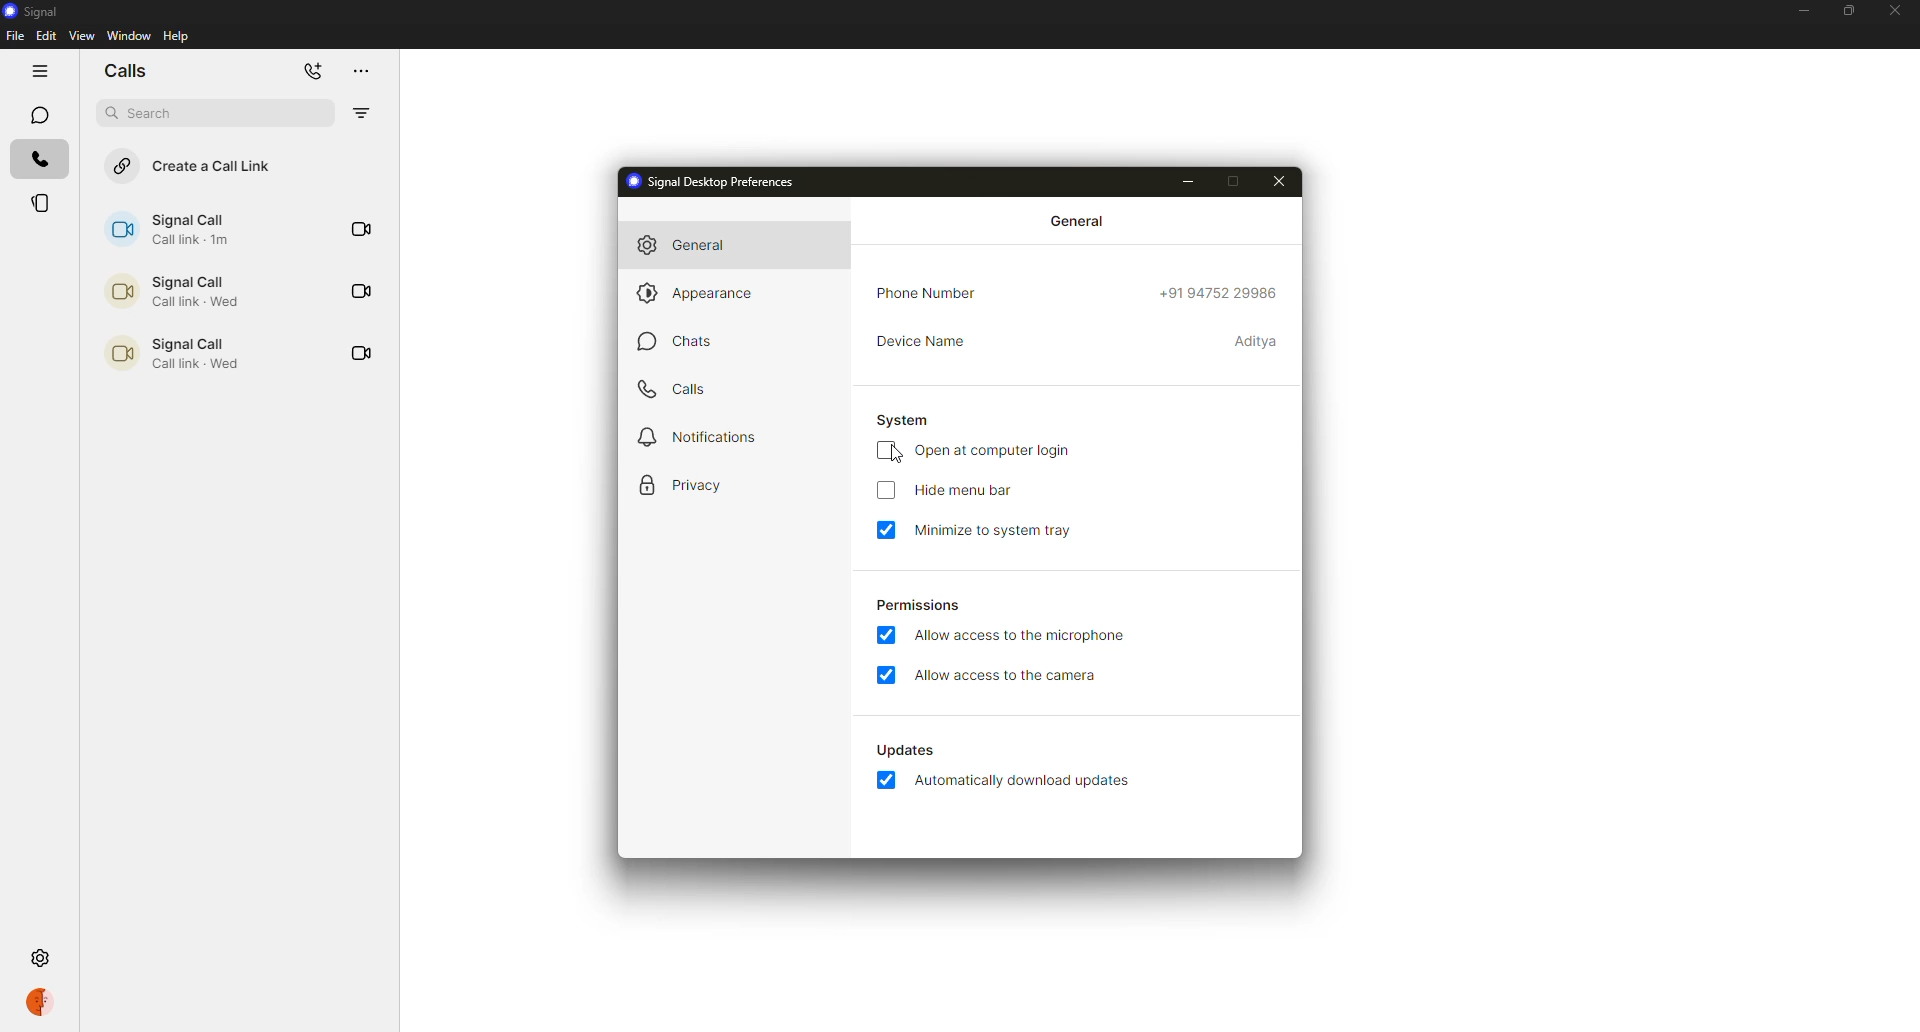  I want to click on filter, so click(360, 114).